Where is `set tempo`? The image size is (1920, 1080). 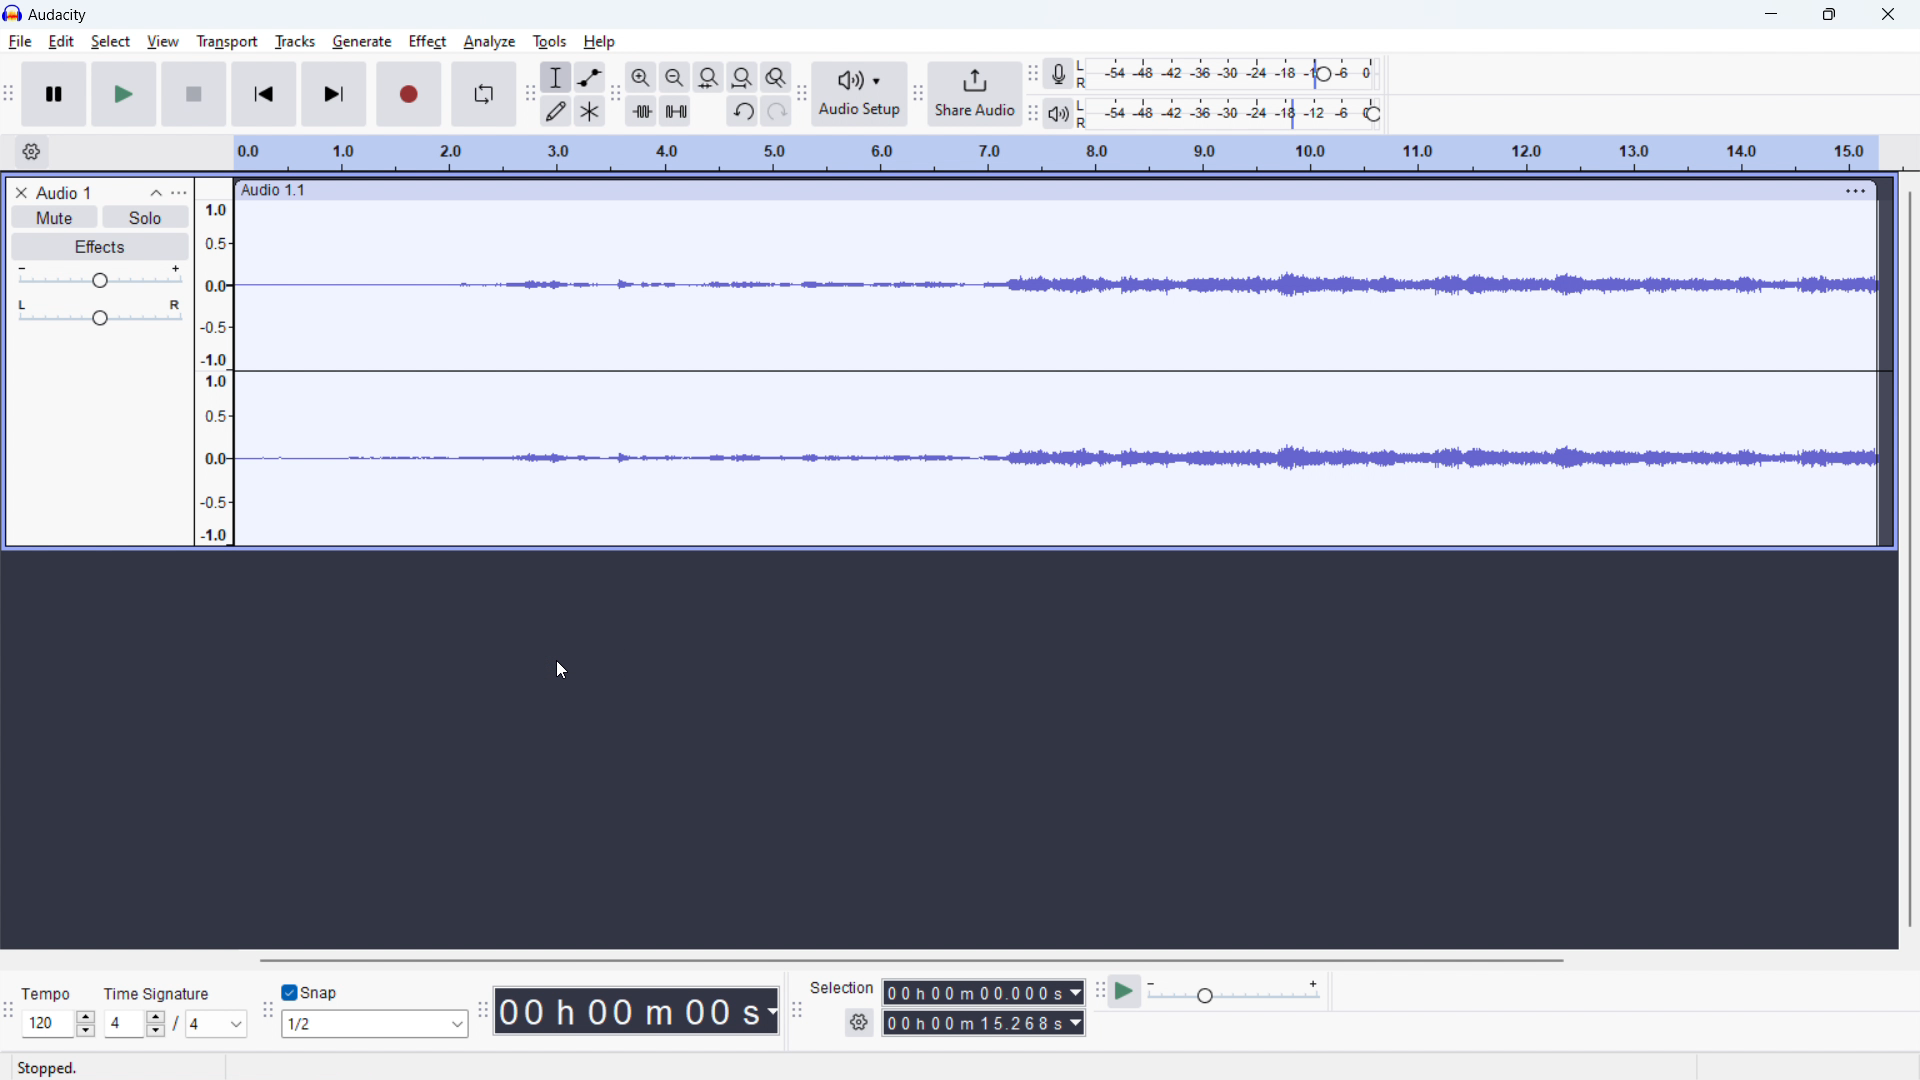 set tempo is located at coordinates (60, 1024).